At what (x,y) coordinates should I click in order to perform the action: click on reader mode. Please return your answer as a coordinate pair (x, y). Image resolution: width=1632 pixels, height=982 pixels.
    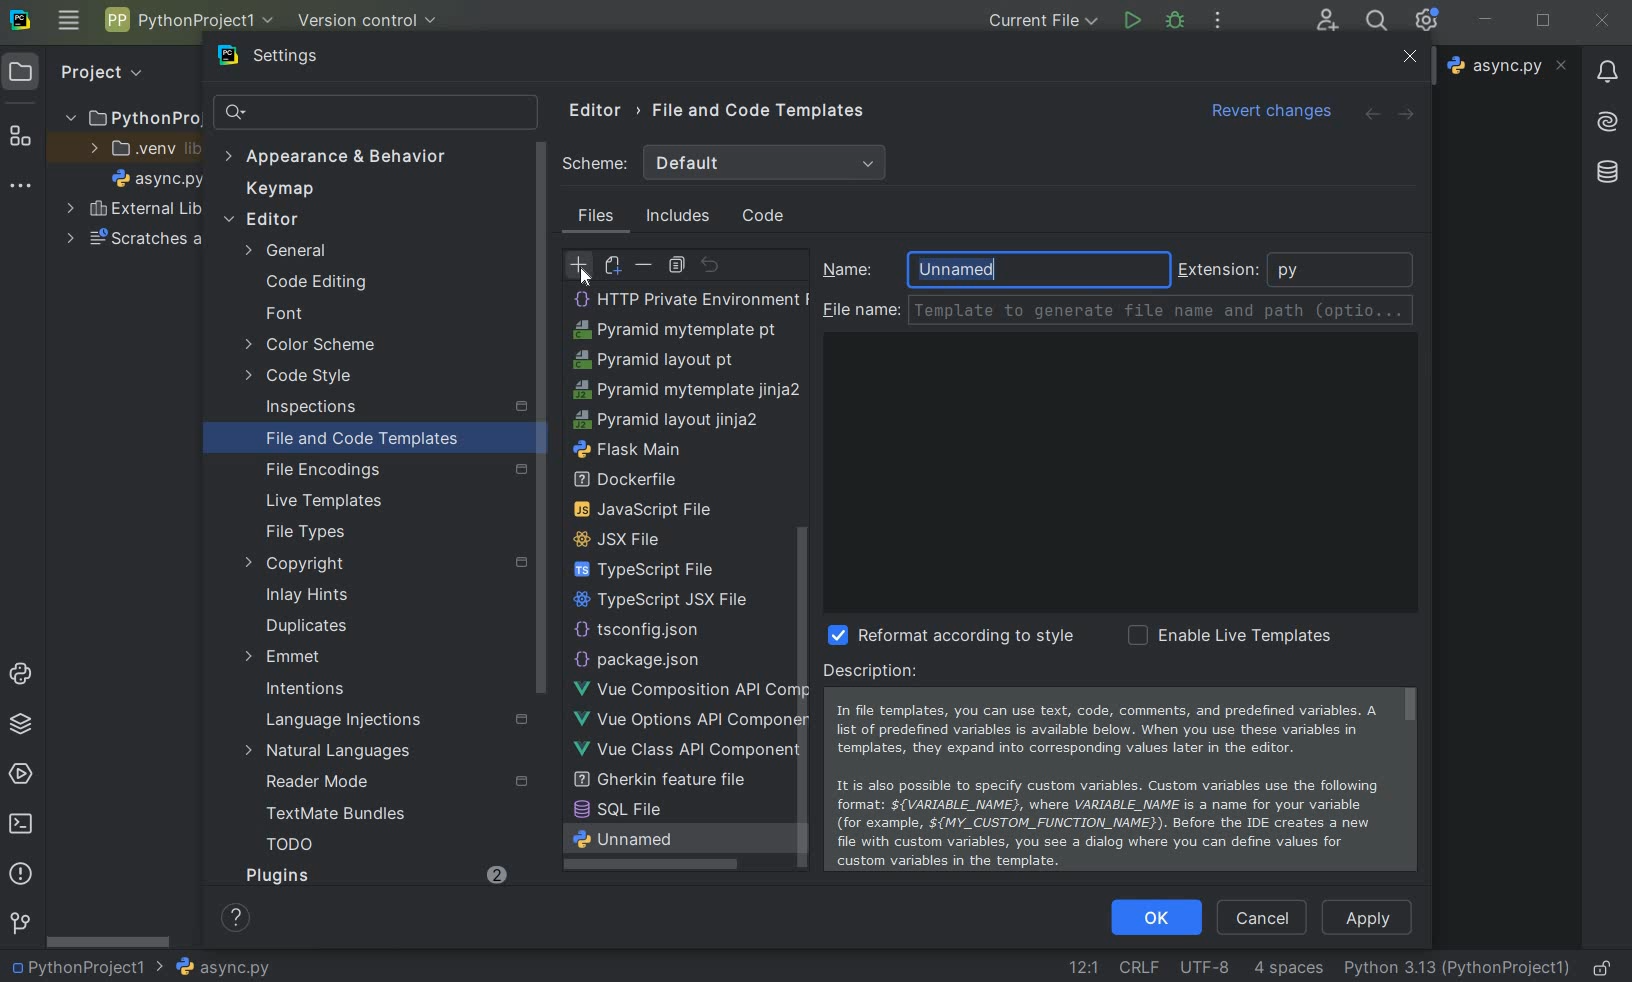
    Looking at the image, I should click on (401, 785).